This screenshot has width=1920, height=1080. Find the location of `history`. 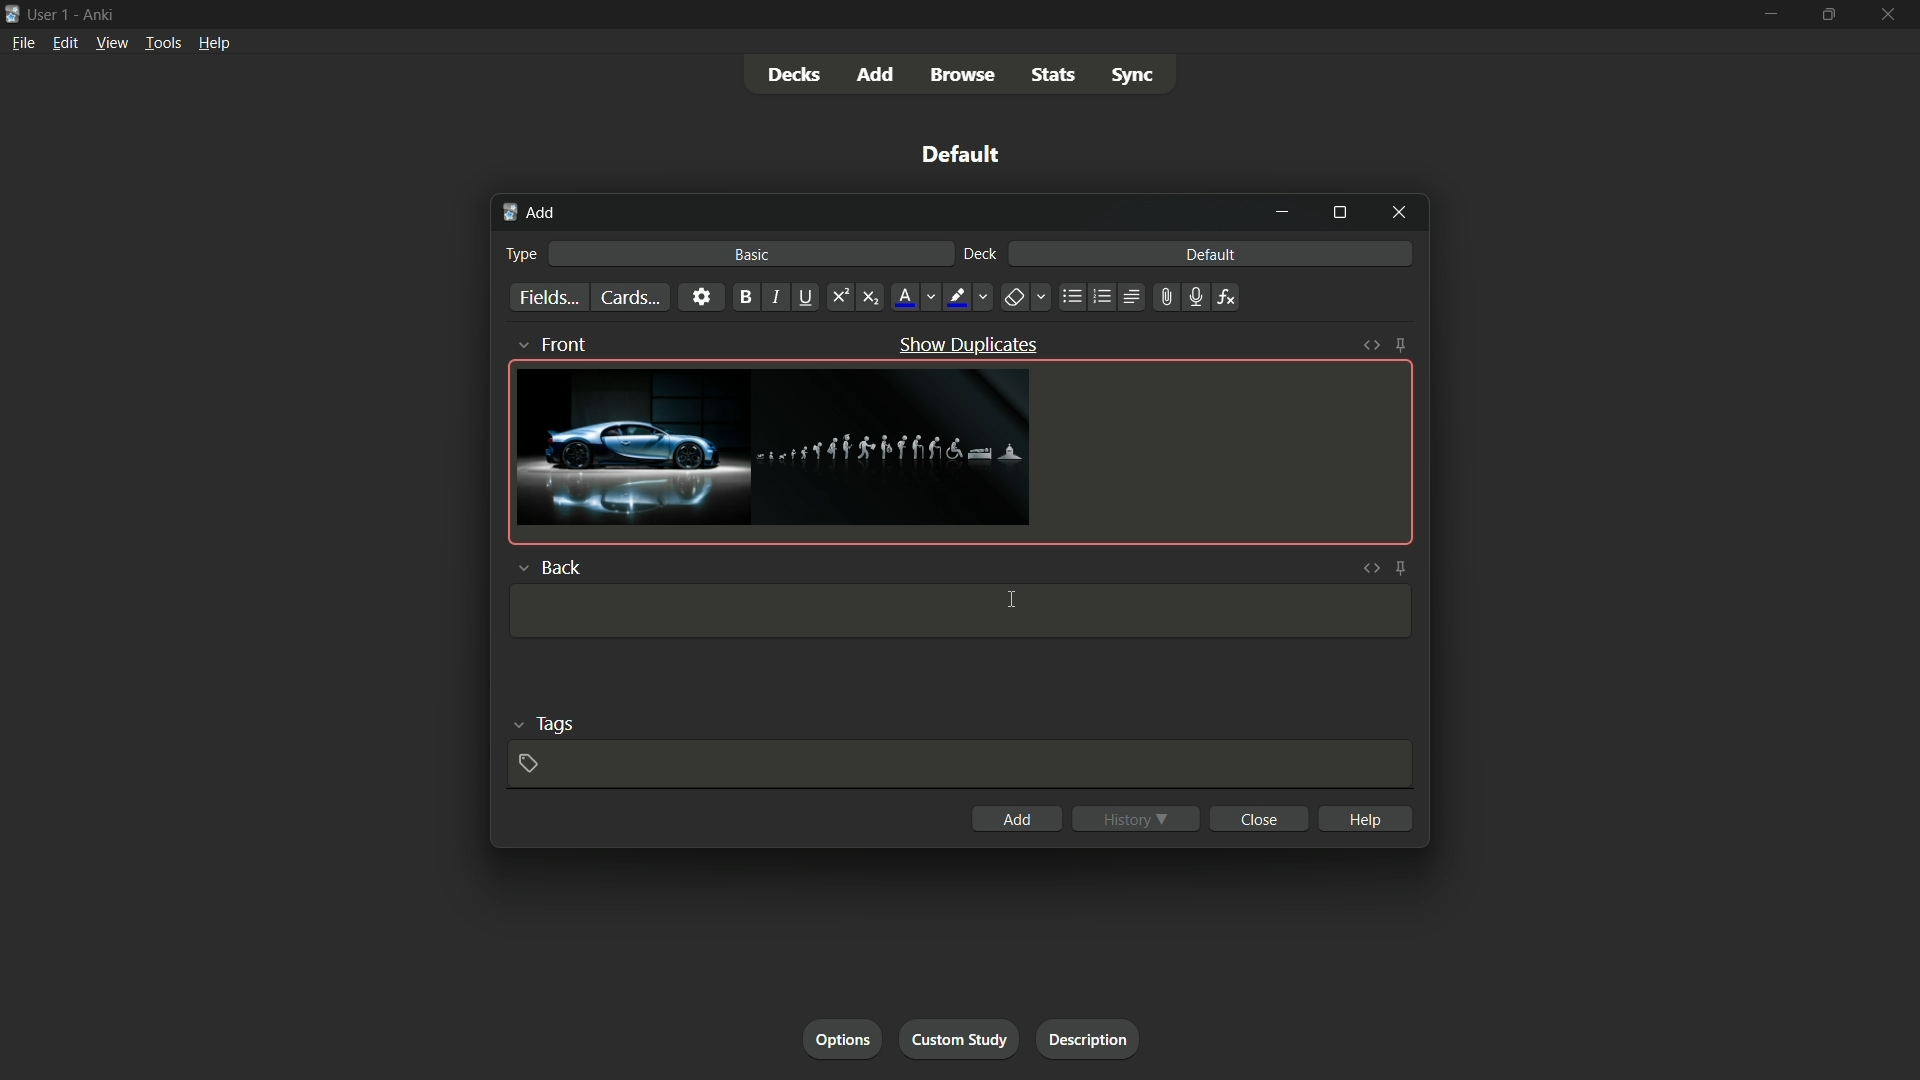

history is located at coordinates (1137, 819).